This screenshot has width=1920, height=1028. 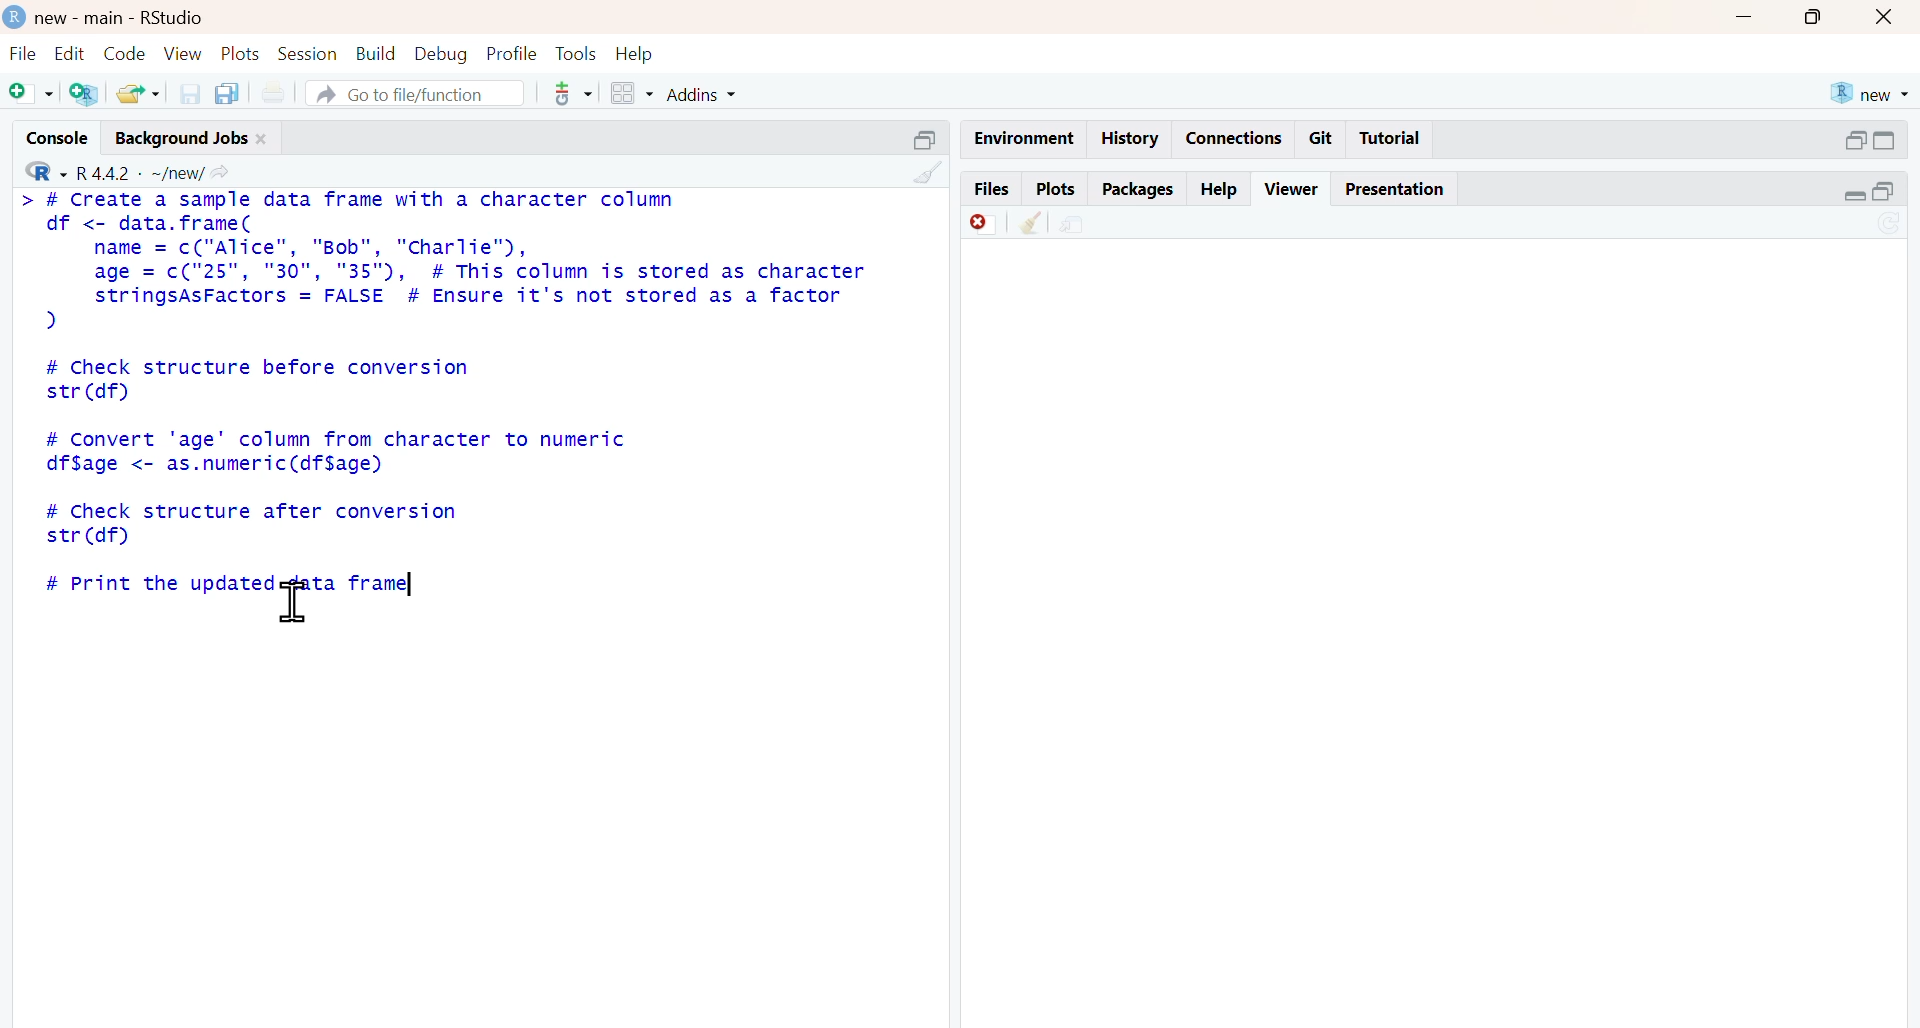 What do you see at coordinates (1131, 139) in the screenshot?
I see `history` at bounding box center [1131, 139].